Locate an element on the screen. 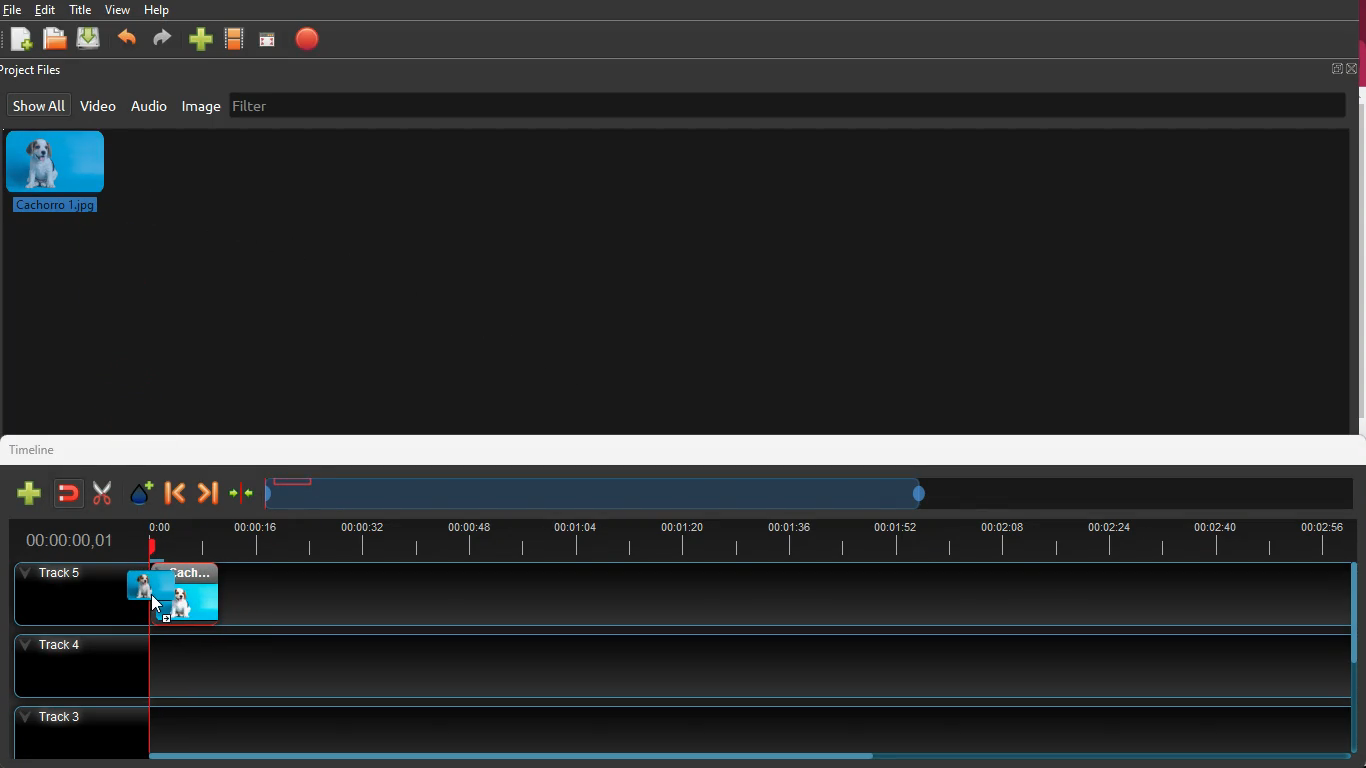  timeline is located at coordinates (602, 493).